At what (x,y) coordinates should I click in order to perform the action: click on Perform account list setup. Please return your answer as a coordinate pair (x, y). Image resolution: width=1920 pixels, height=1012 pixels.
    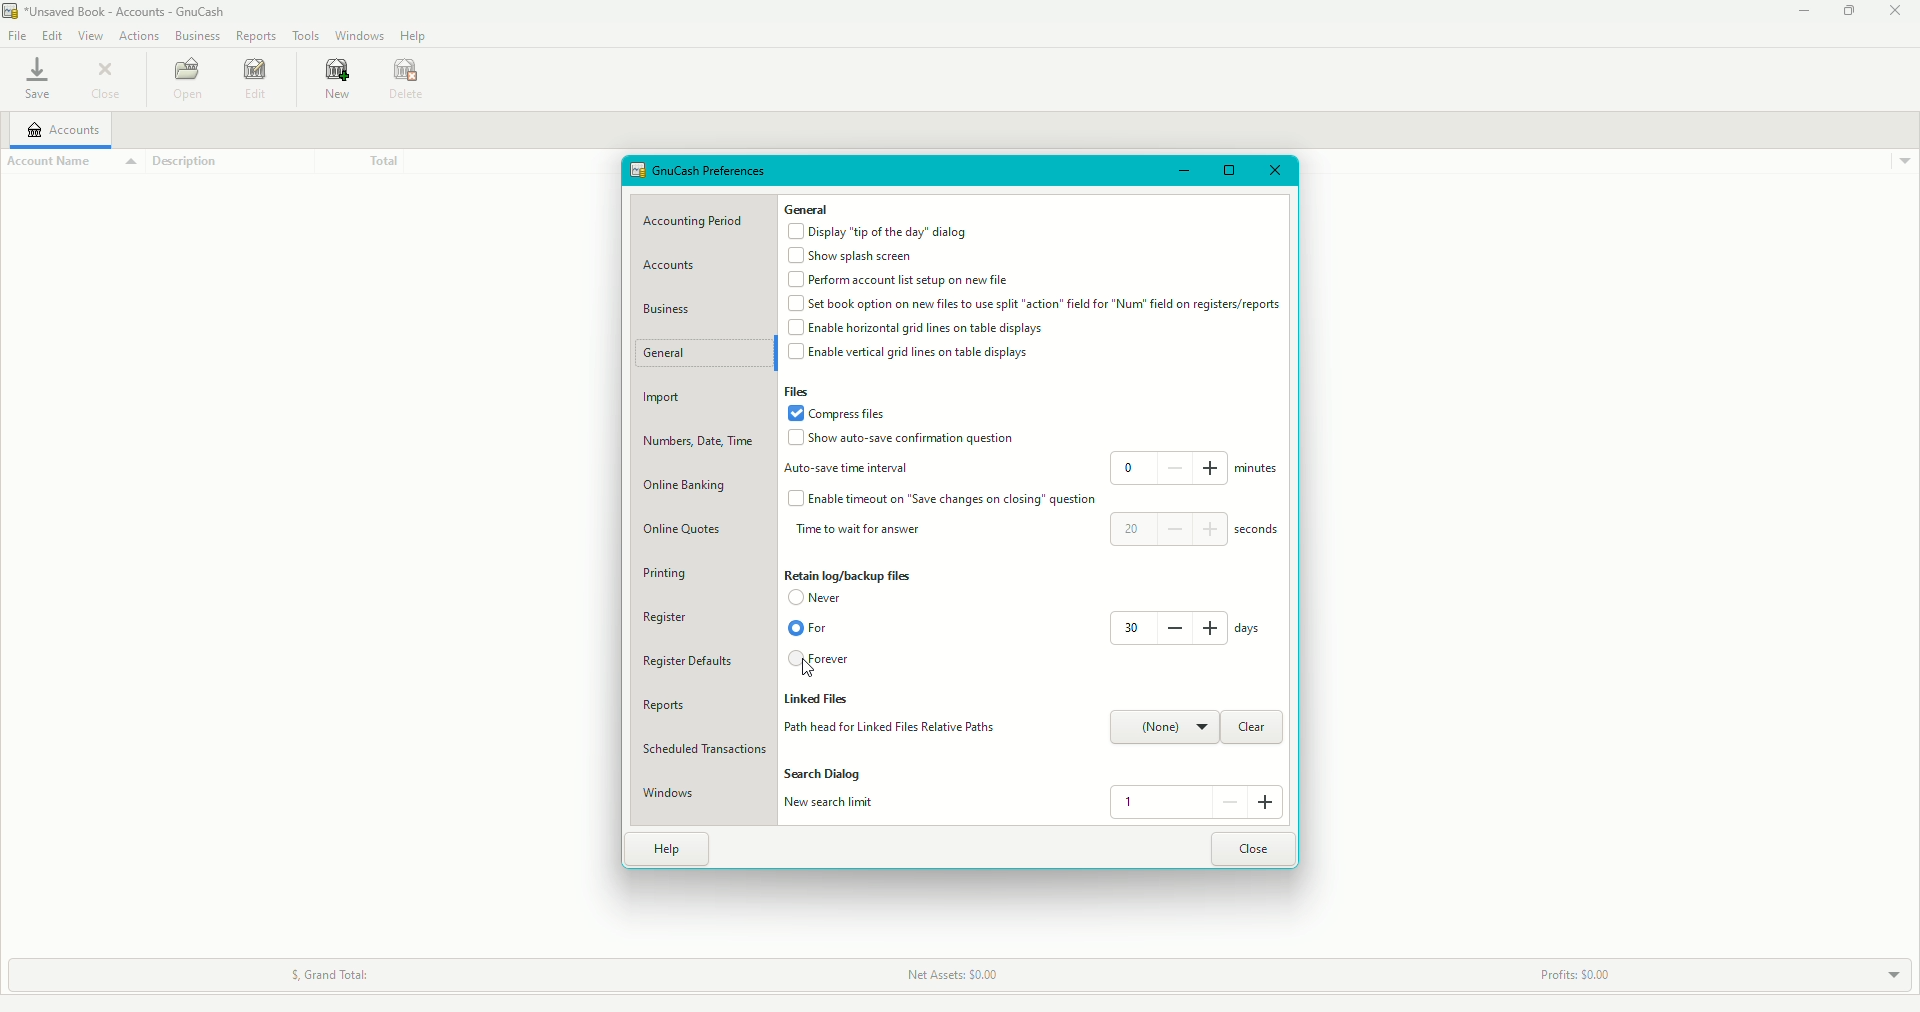
    Looking at the image, I should click on (899, 281).